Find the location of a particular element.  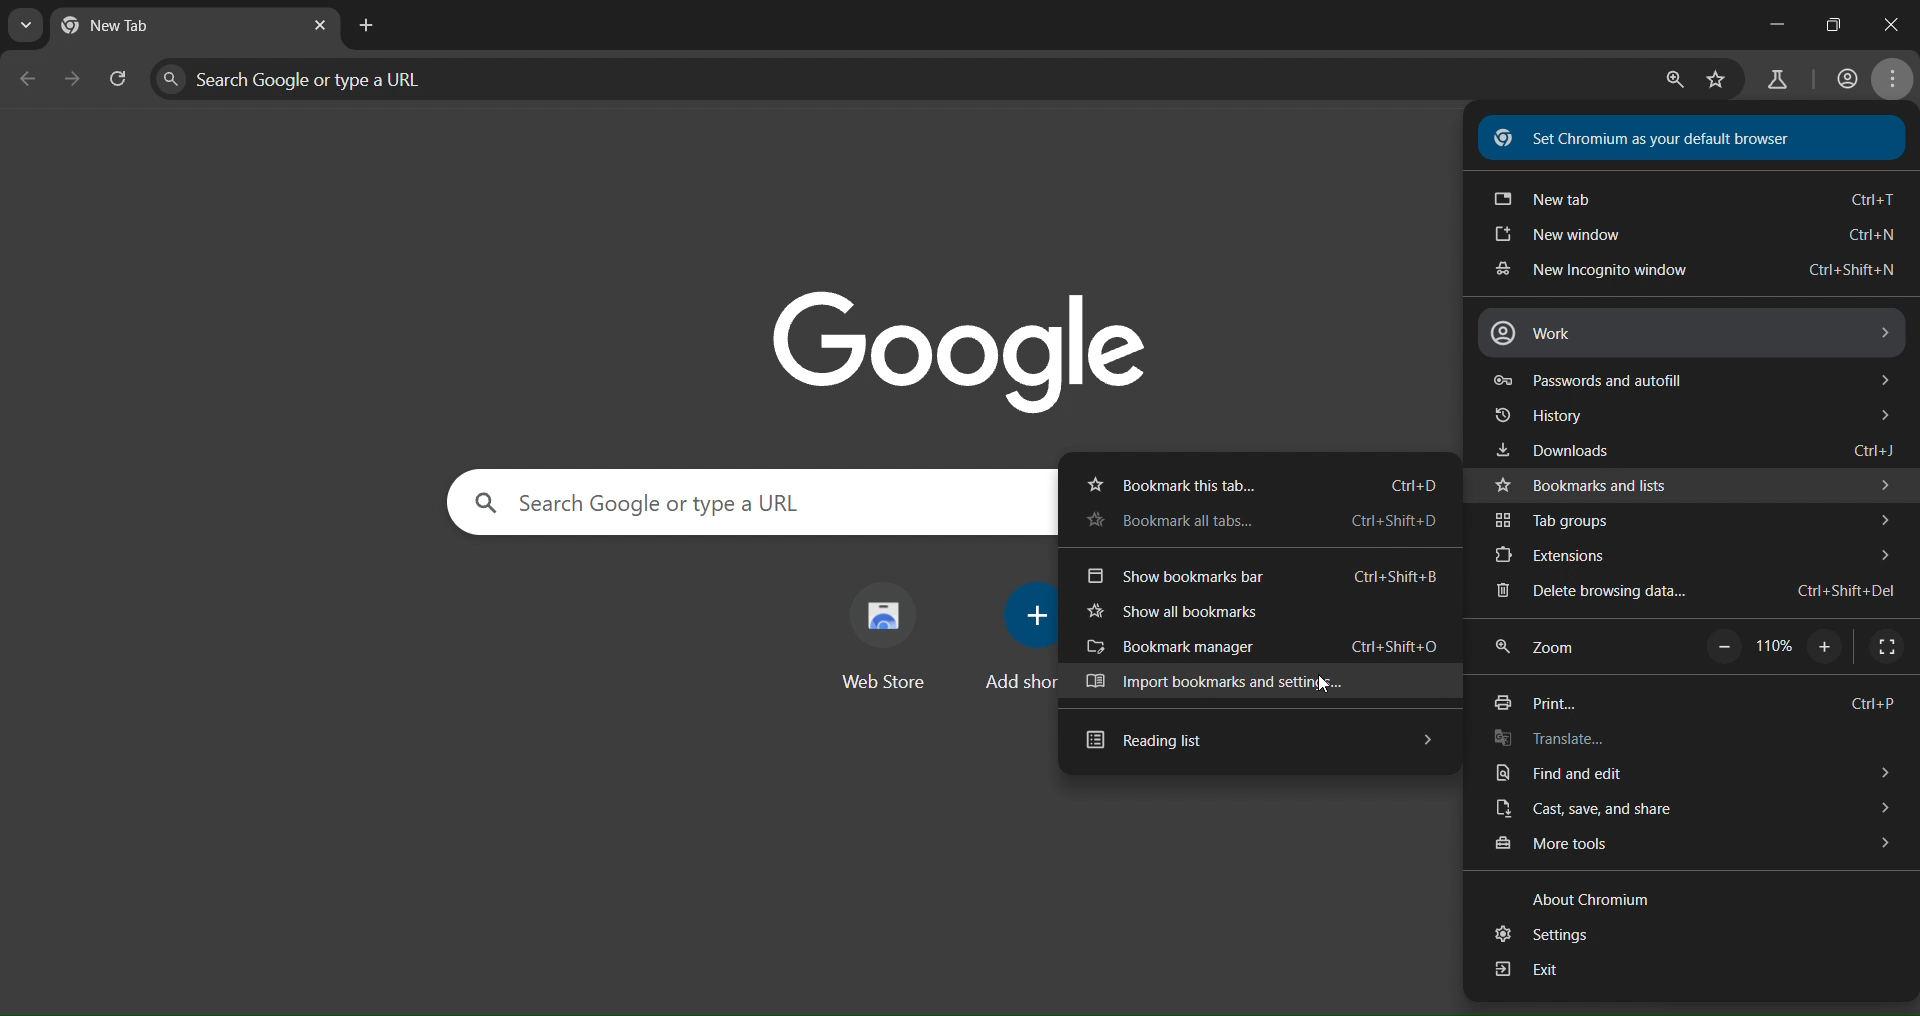

bookmark this tab is located at coordinates (1260, 483).